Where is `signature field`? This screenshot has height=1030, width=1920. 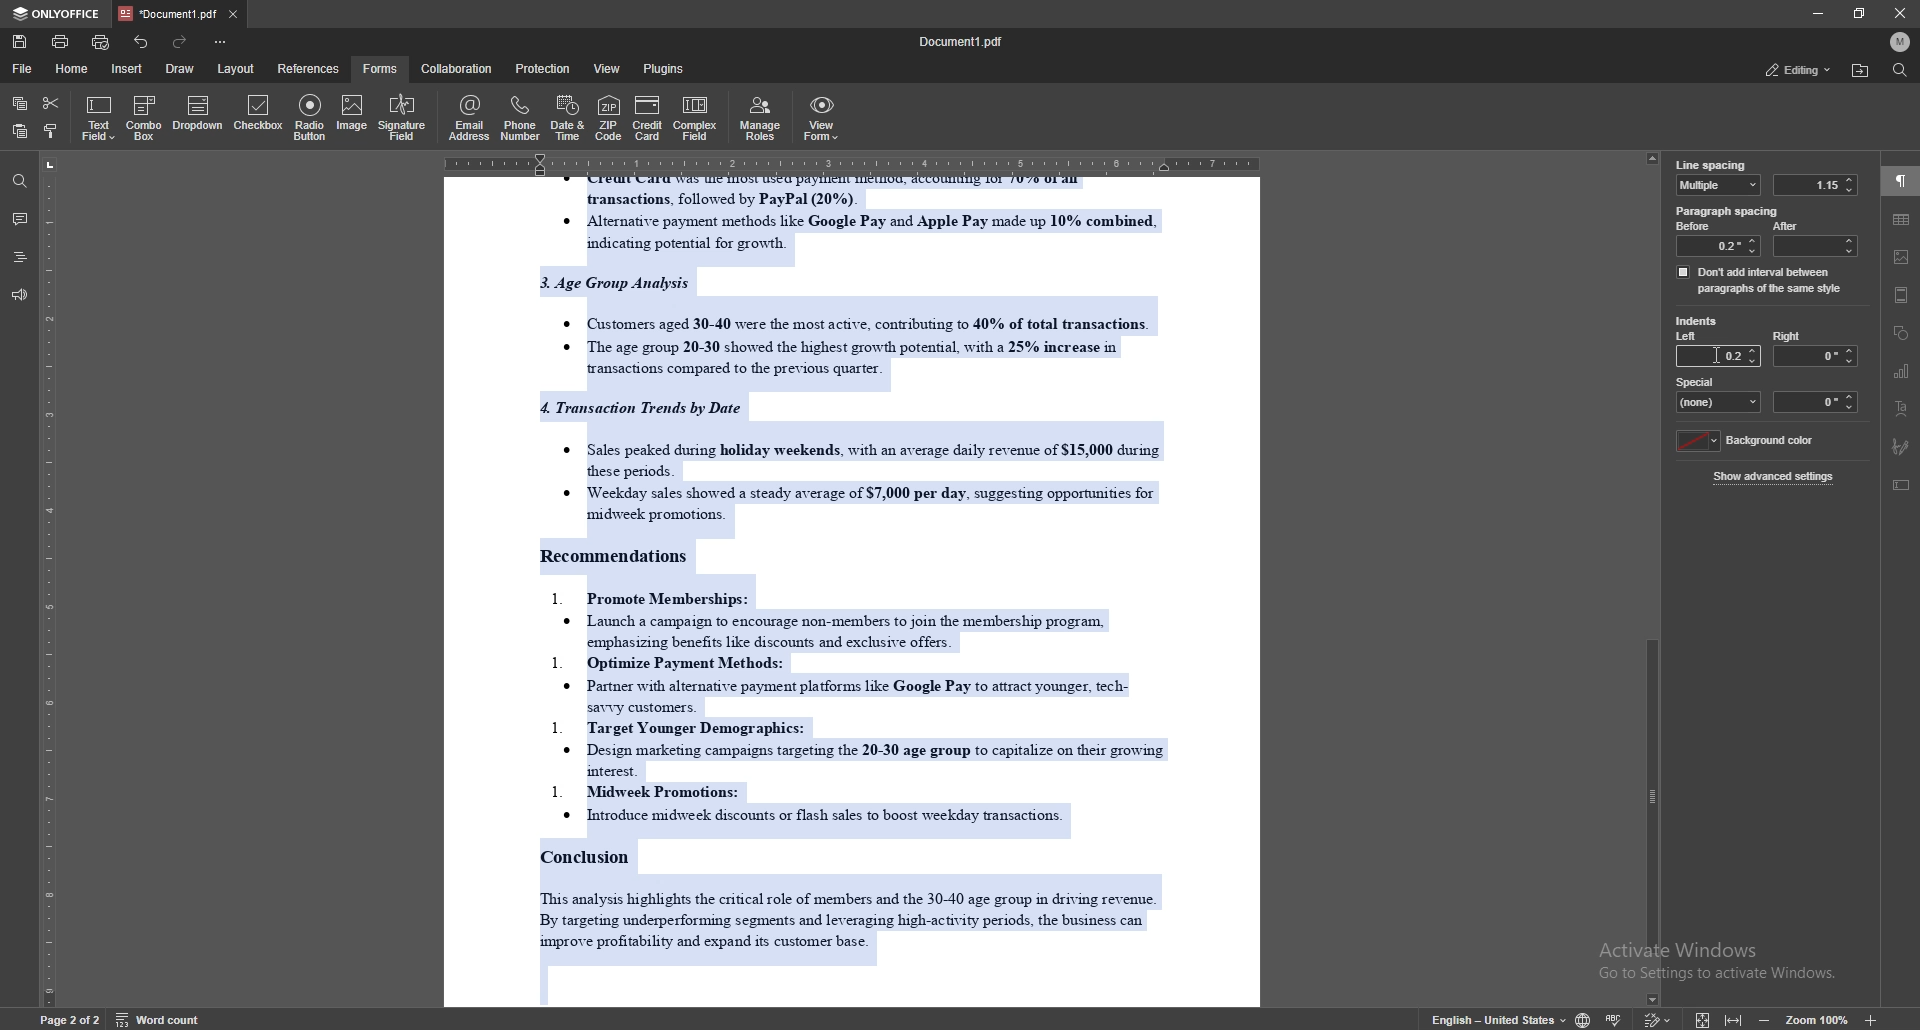
signature field is located at coordinates (402, 119).